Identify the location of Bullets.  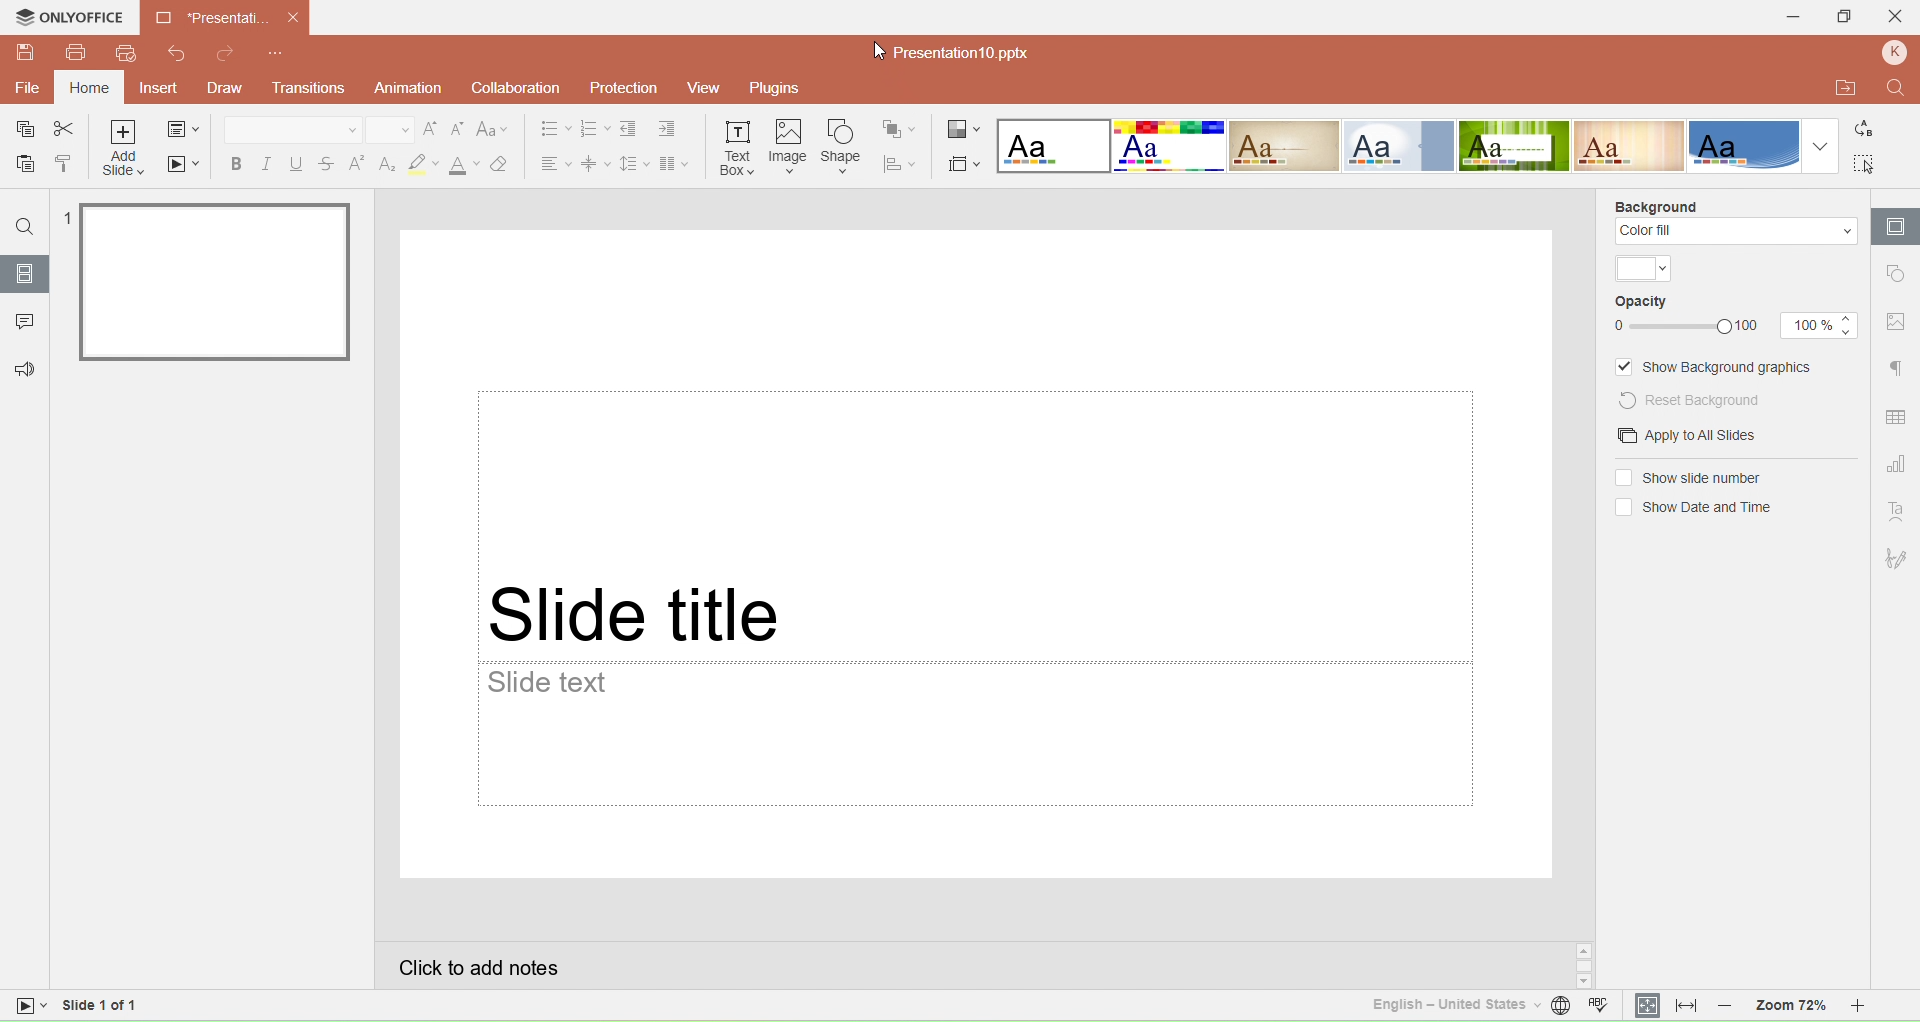
(548, 129).